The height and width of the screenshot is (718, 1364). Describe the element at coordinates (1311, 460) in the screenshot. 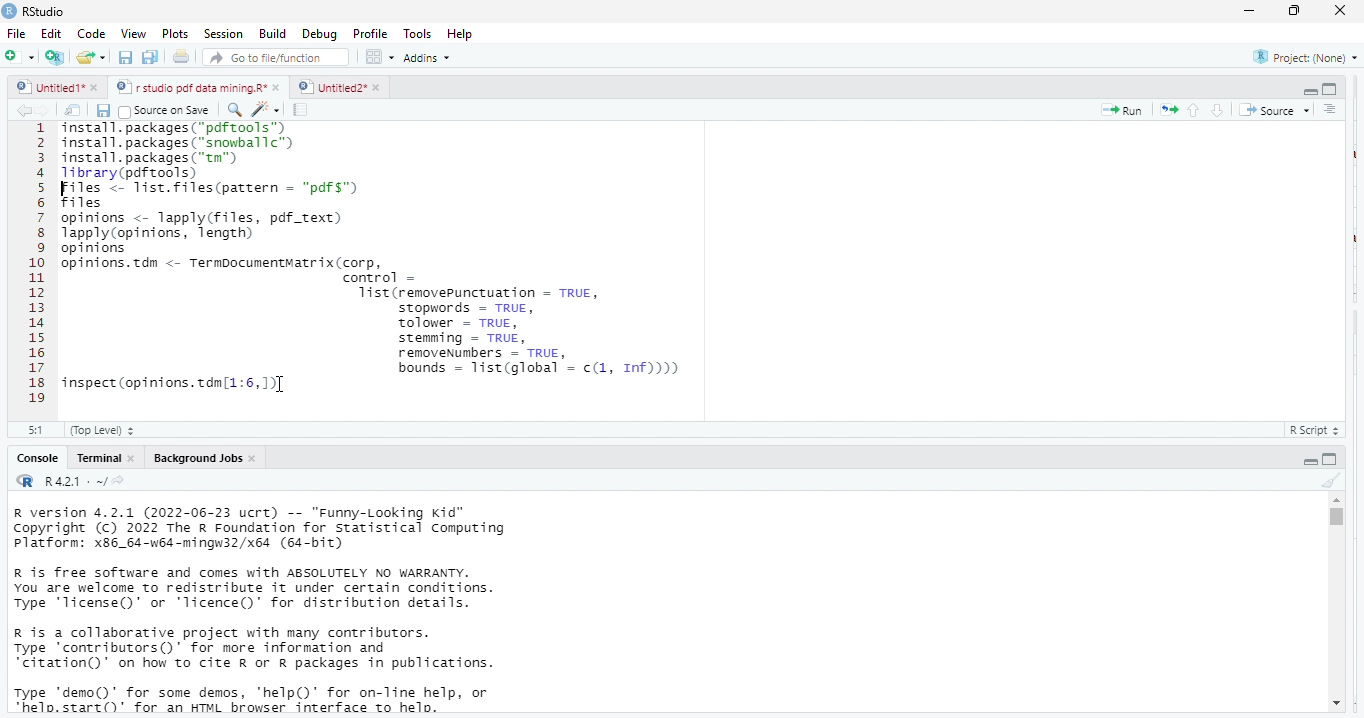

I see `hide r script` at that location.